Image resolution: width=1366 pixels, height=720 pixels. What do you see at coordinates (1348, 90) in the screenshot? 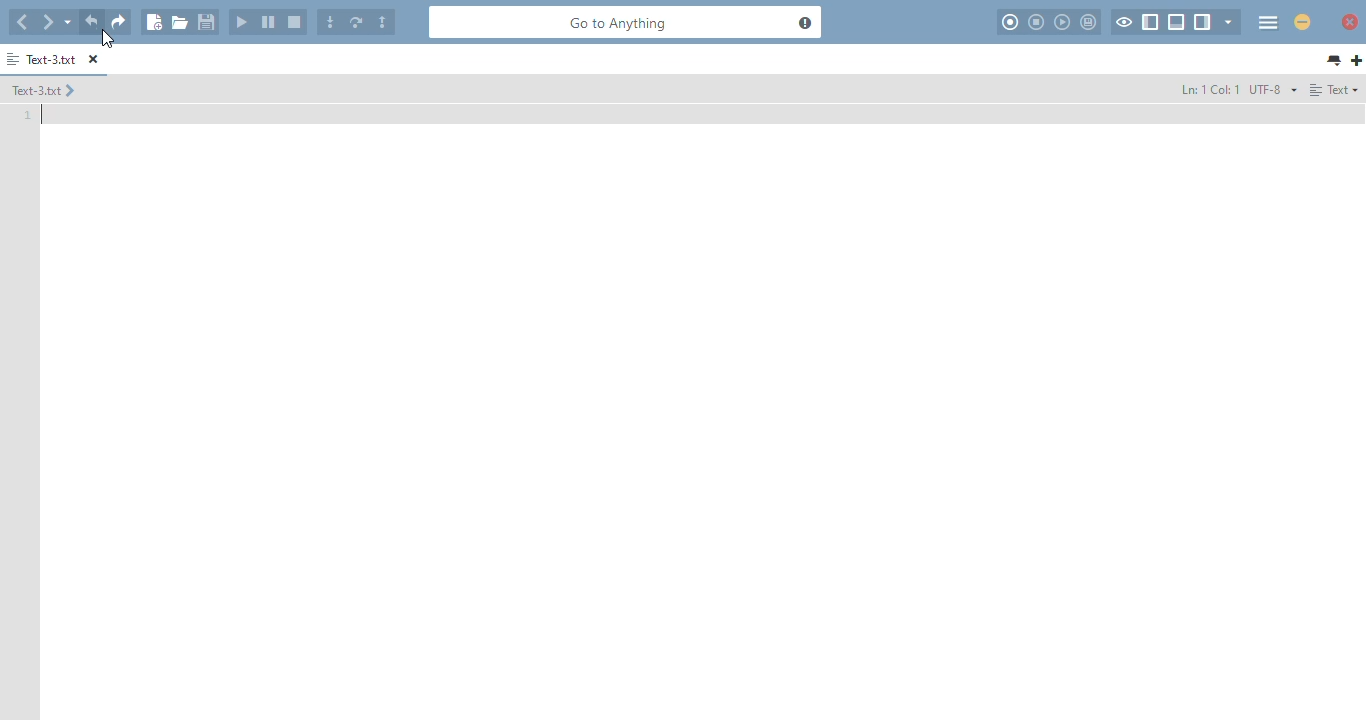
I see `Text` at bounding box center [1348, 90].